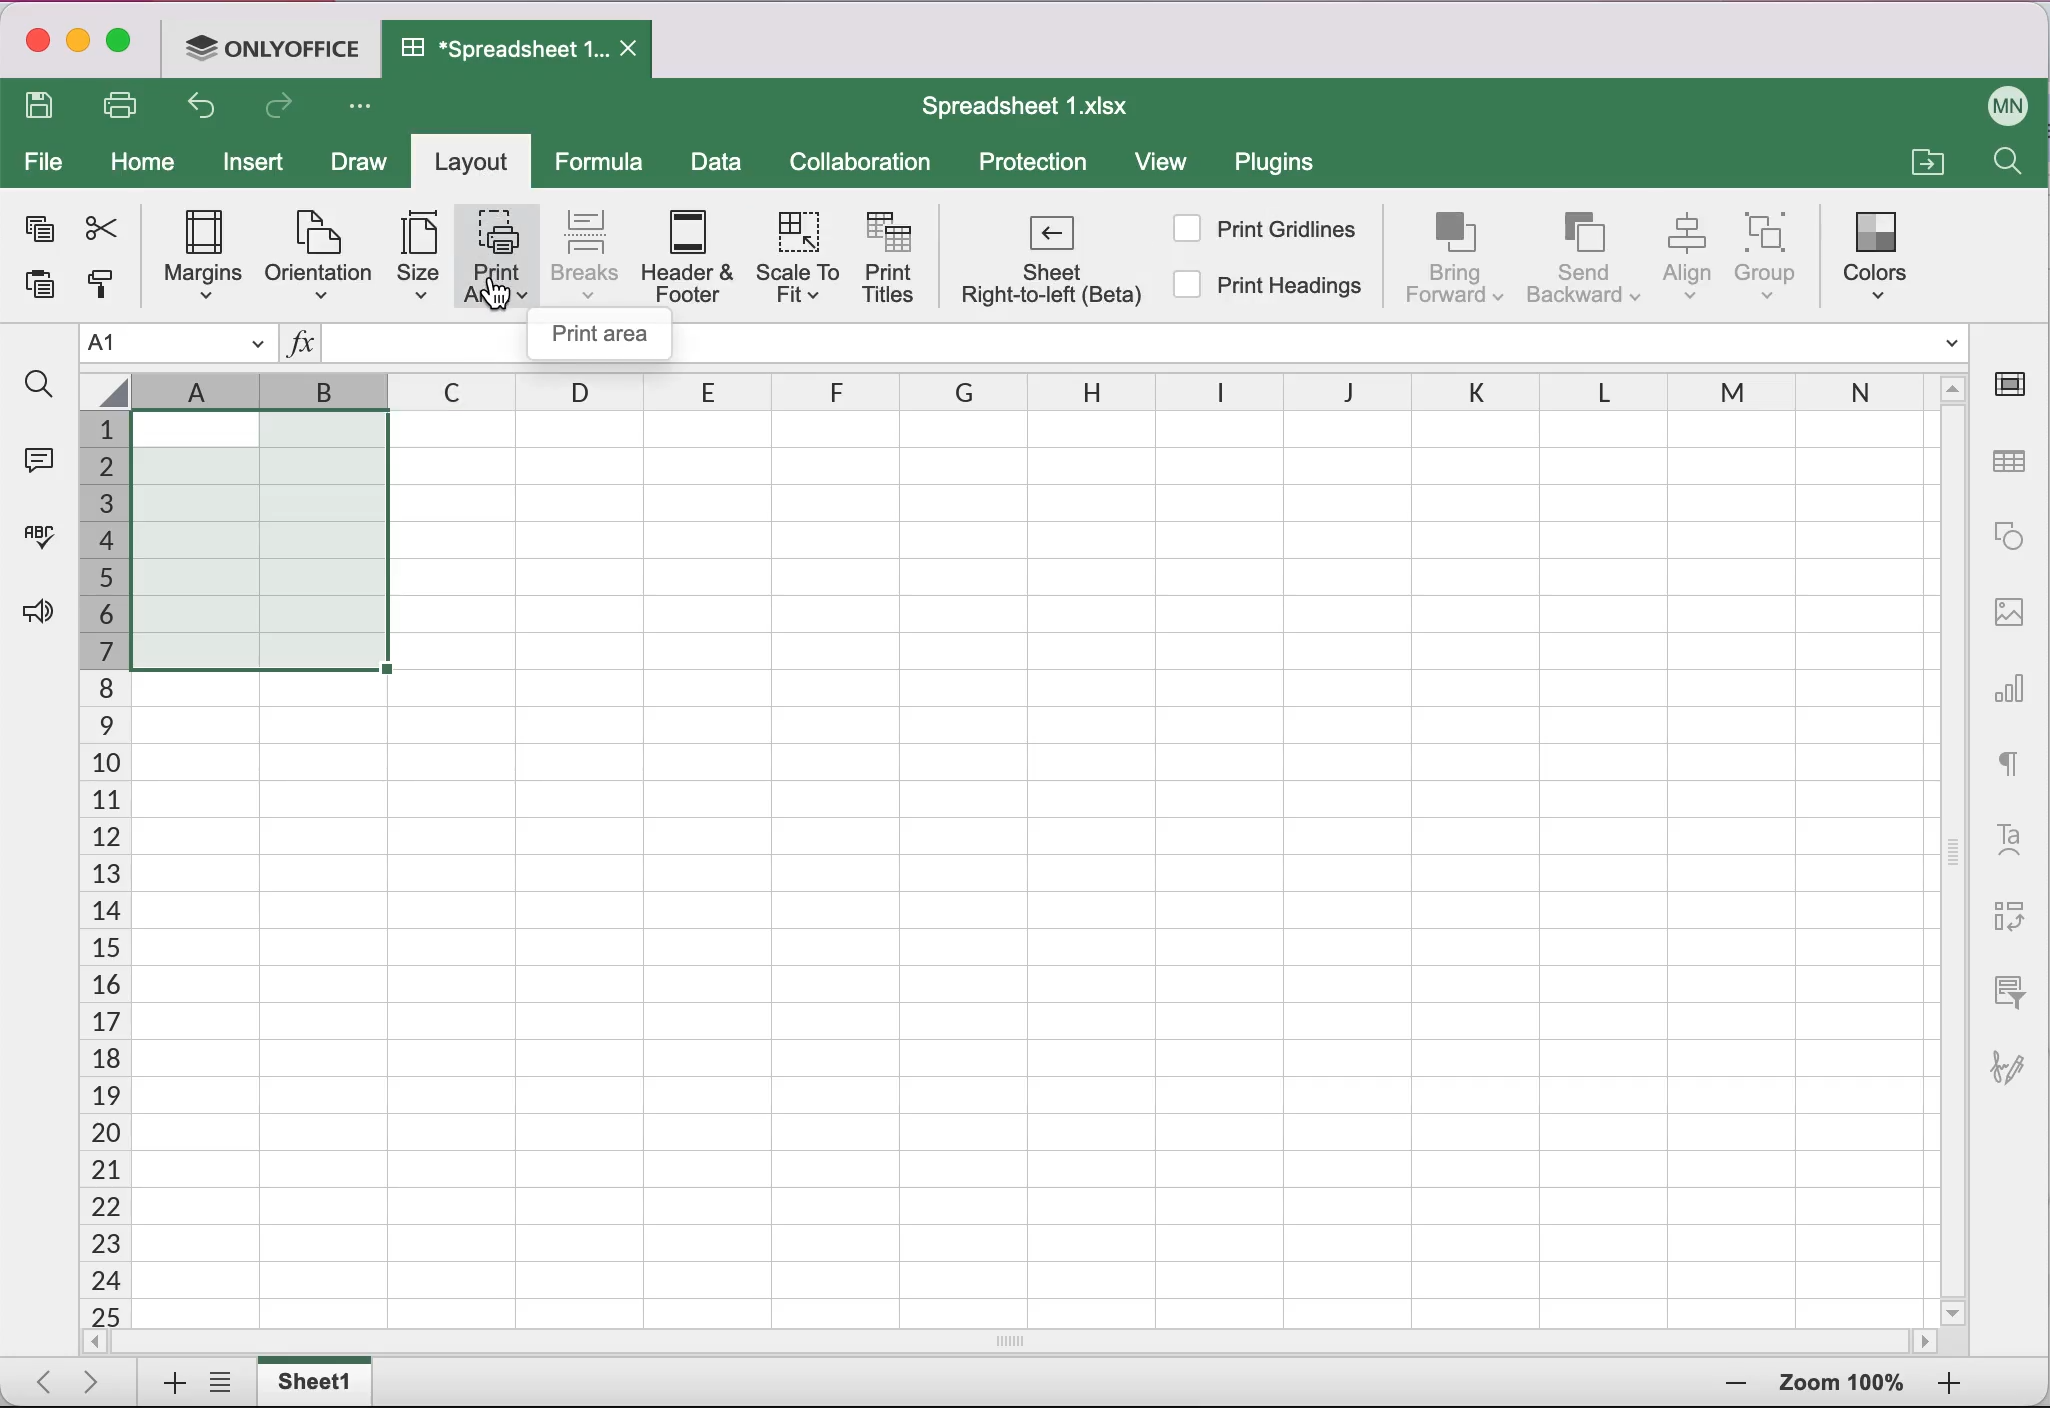  Describe the element at coordinates (300, 347) in the screenshot. I see `Insert function` at that location.